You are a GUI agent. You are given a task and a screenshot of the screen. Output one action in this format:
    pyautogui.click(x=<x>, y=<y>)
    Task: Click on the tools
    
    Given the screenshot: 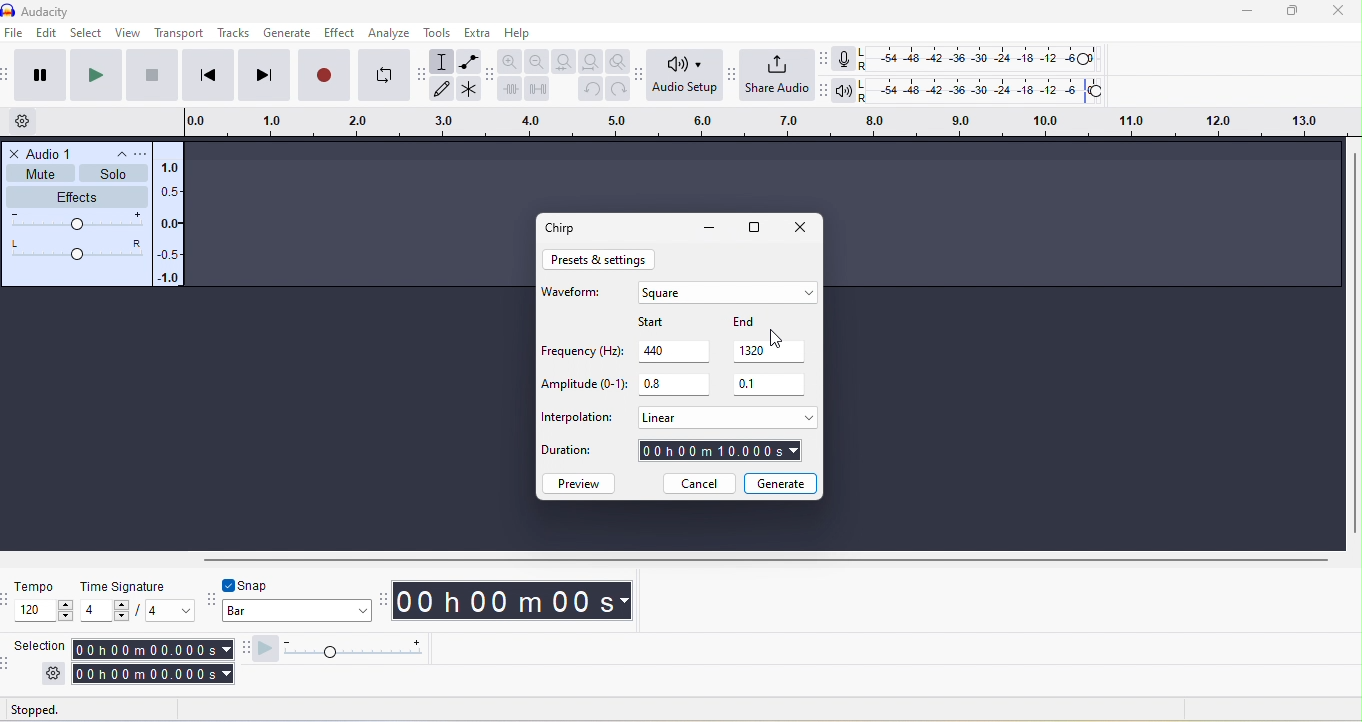 What is the action you would take?
    pyautogui.click(x=439, y=32)
    